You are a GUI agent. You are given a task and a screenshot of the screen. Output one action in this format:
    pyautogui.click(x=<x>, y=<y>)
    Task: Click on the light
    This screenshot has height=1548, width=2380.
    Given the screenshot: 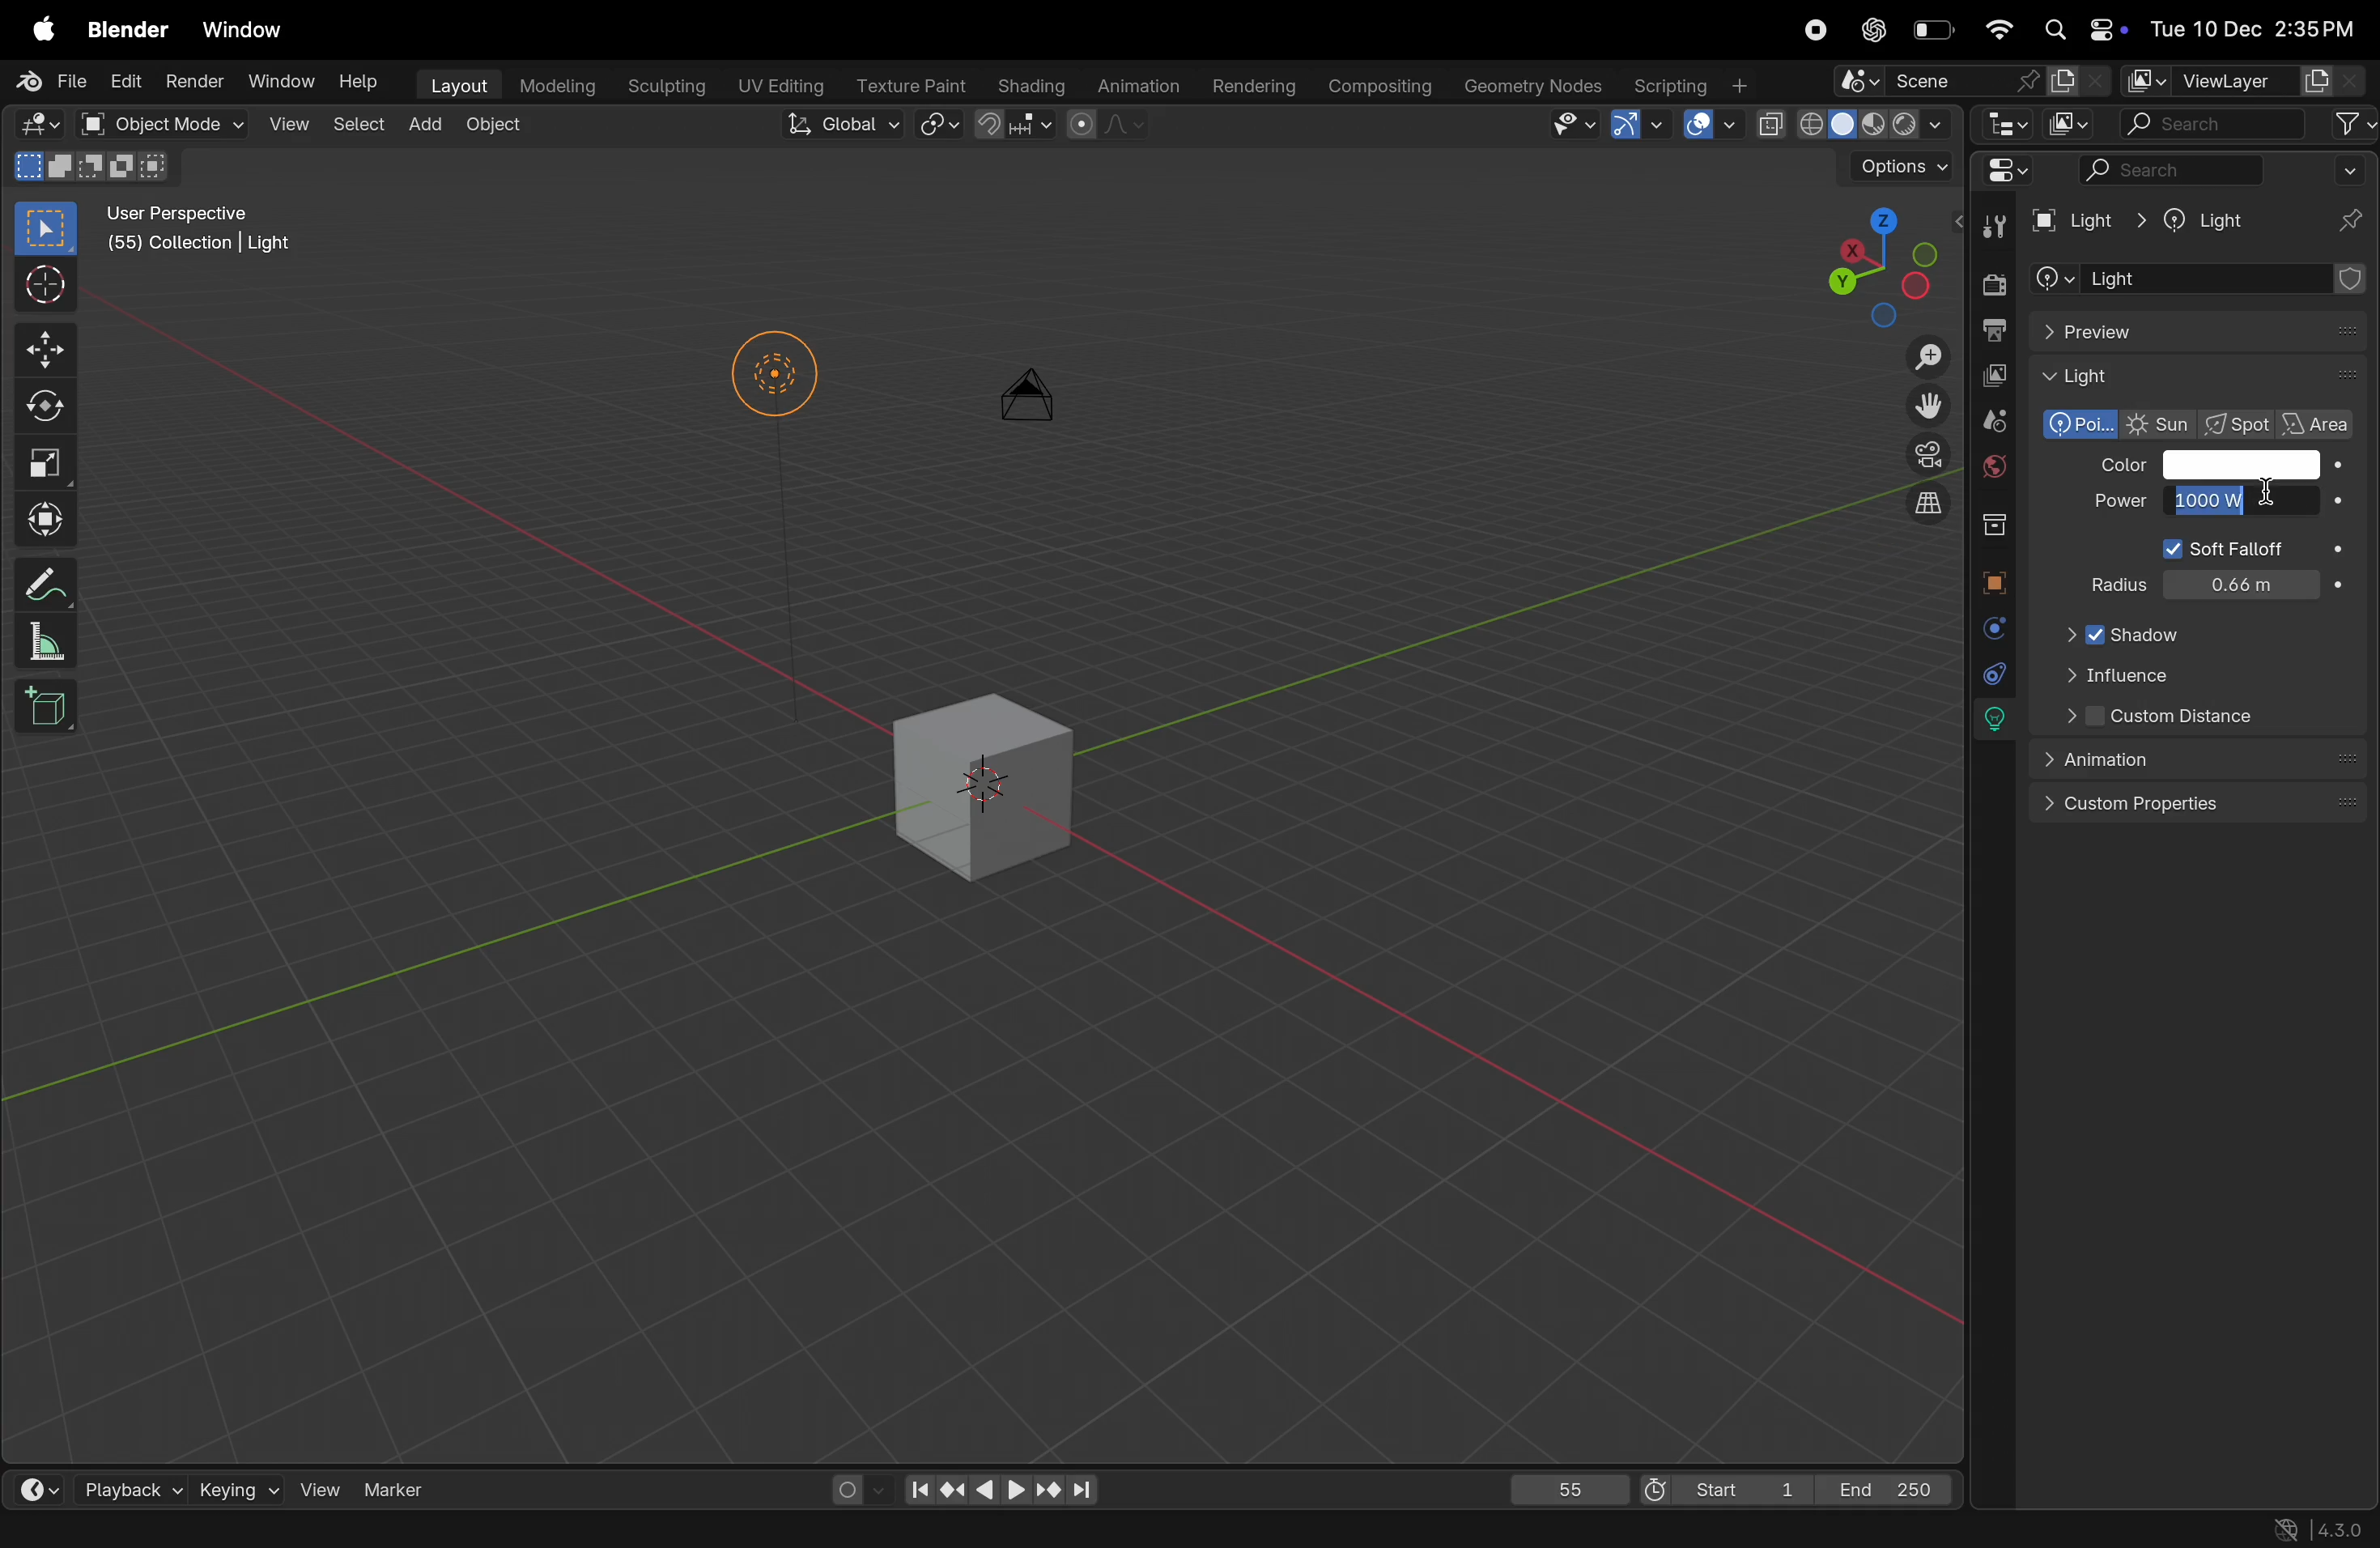 What is the action you would take?
    pyautogui.click(x=2196, y=279)
    